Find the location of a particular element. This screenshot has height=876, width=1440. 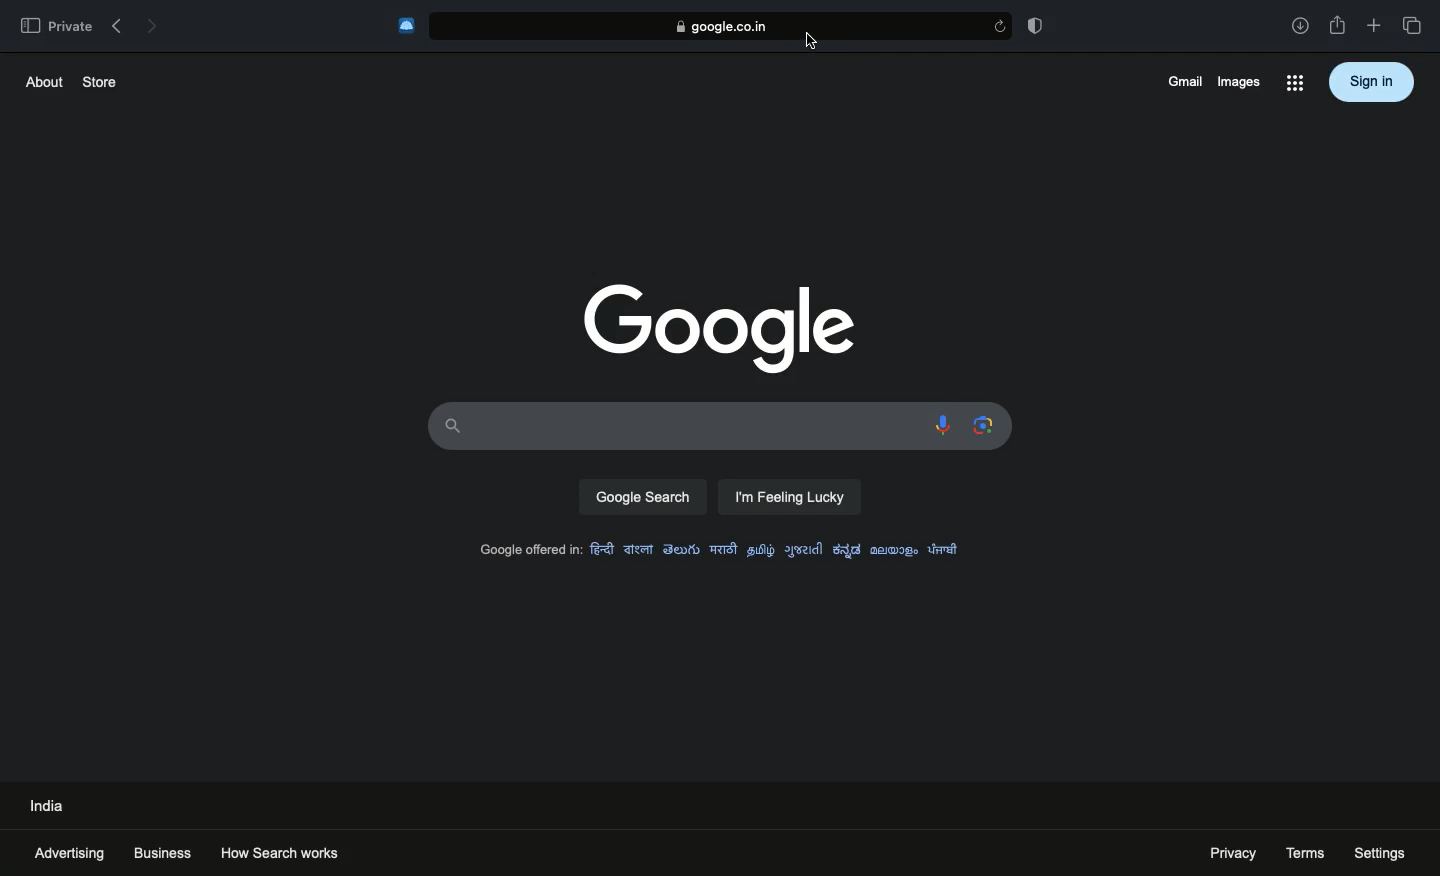

Add tab is located at coordinates (1373, 26).